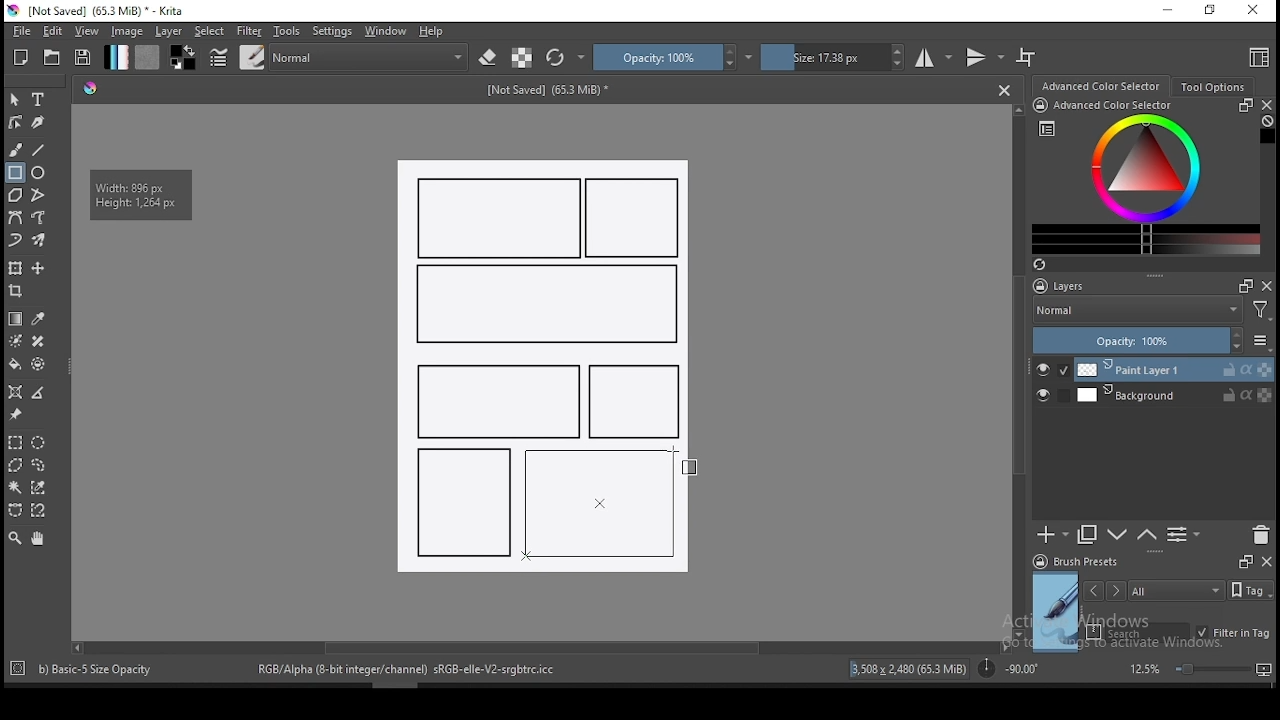 Image resolution: width=1280 pixels, height=720 pixels. Describe the element at coordinates (1027, 57) in the screenshot. I see `wrap around mode` at that location.